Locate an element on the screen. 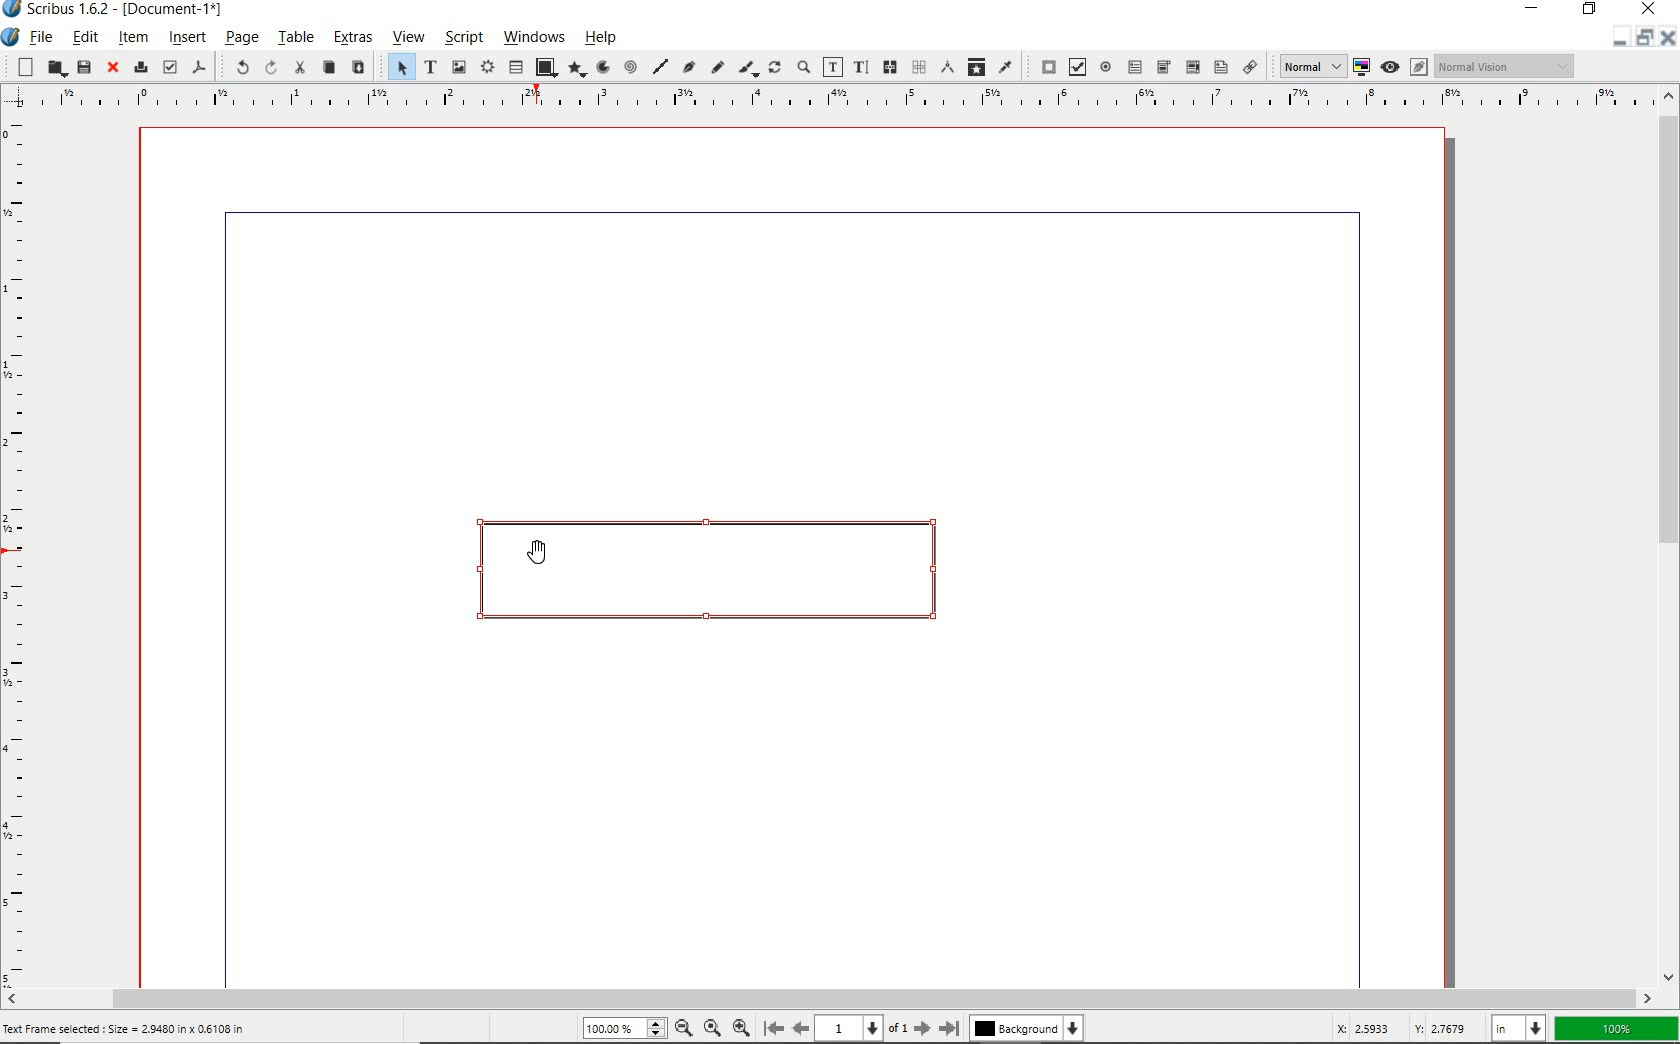 This screenshot has height=1044, width=1680. scrollbar is located at coordinates (829, 998).